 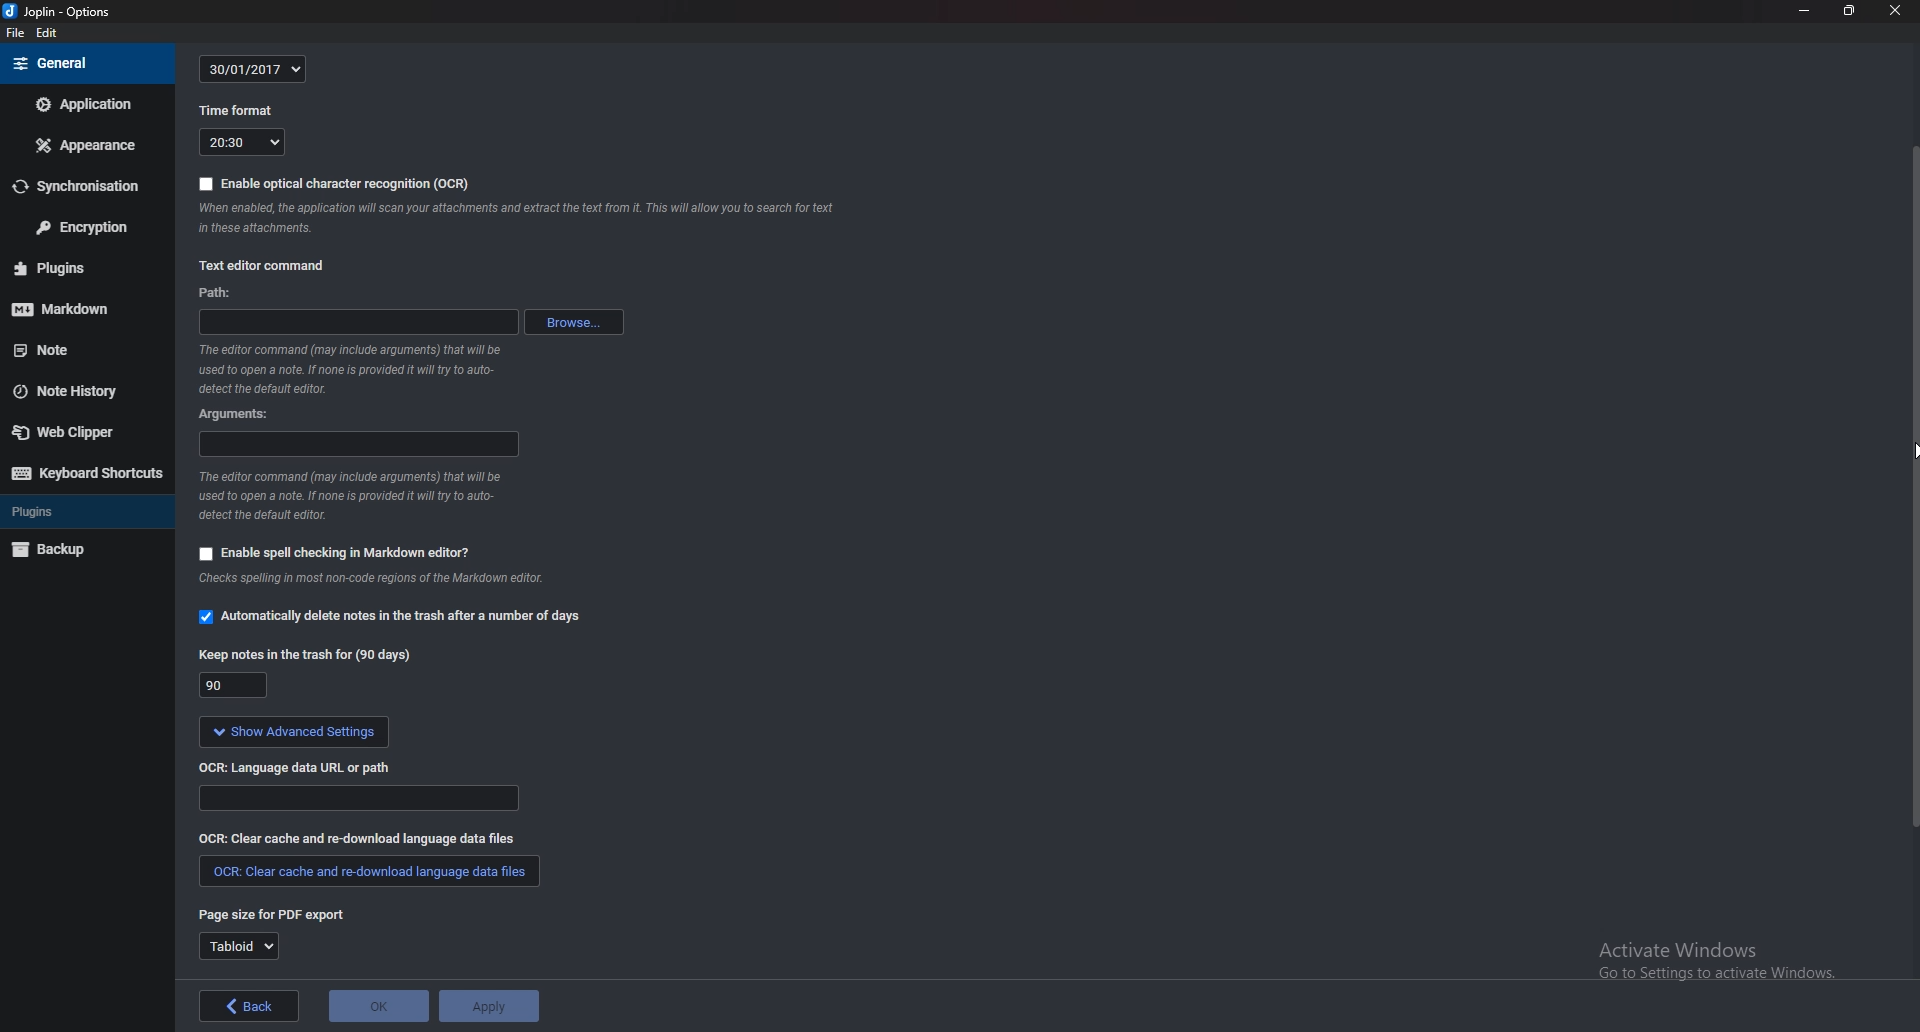 What do you see at coordinates (363, 370) in the screenshot?
I see `info` at bounding box center [363, 370].